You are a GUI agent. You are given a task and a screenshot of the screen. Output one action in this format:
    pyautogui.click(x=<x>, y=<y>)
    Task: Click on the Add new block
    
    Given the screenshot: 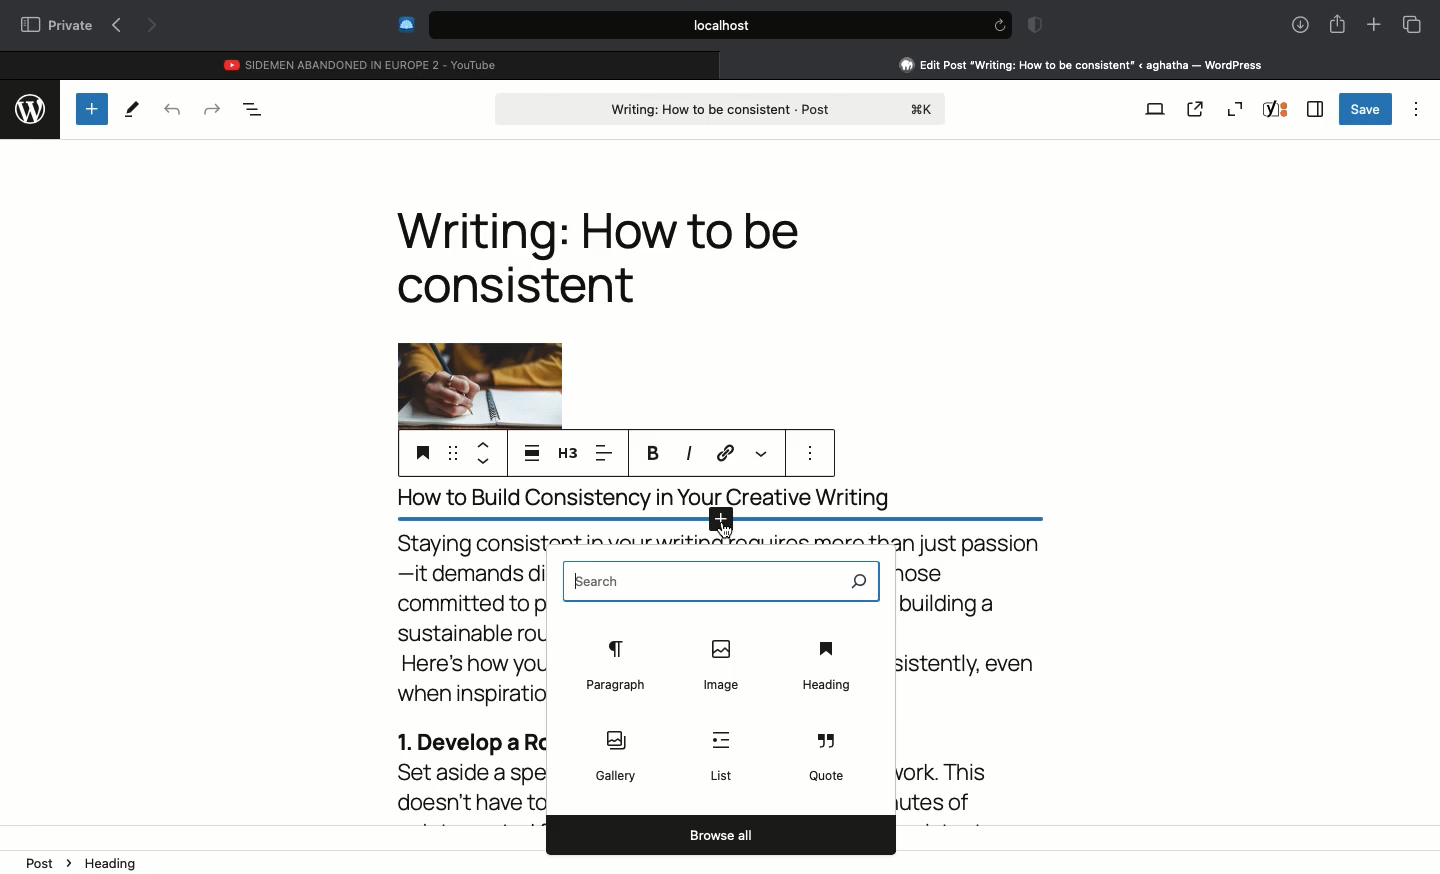 What is the action you would take?
    pyautogui.click(x=90, y=108)
    